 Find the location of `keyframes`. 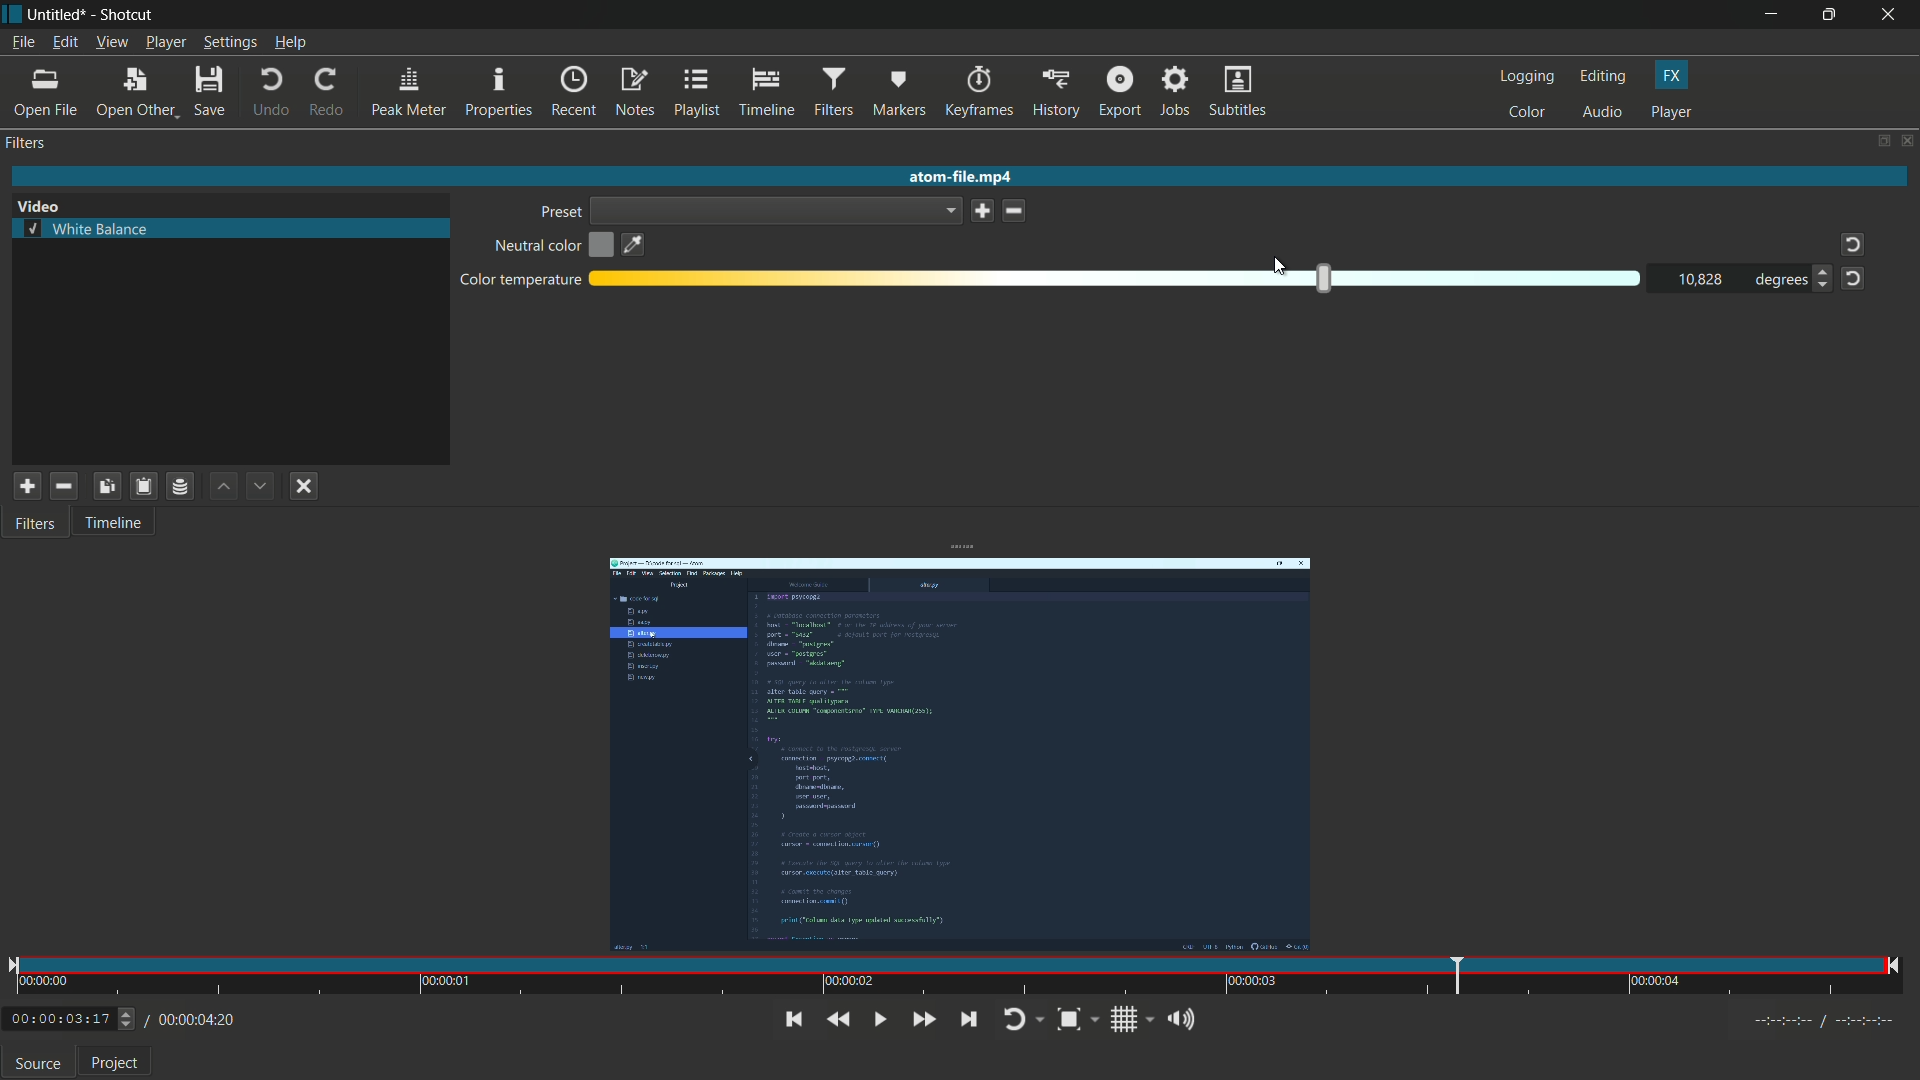

keyframes is located at coordinates (980, 91).